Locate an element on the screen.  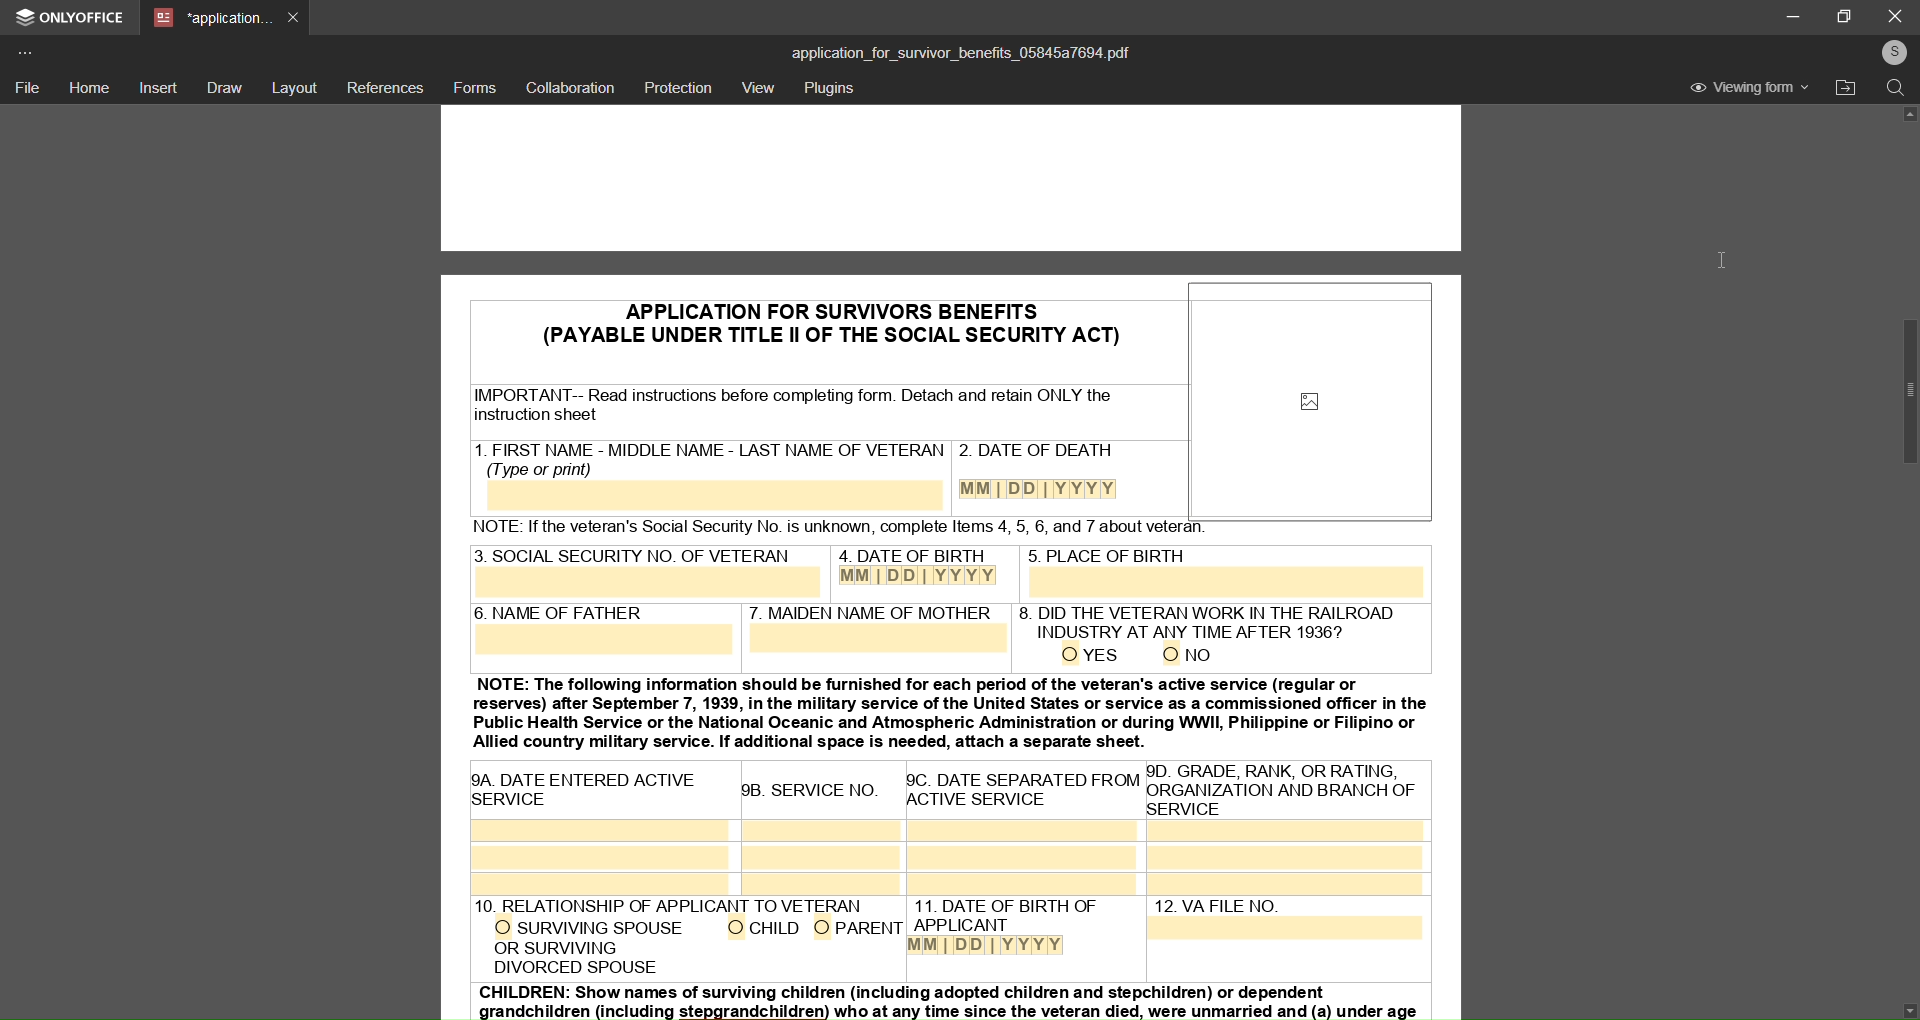
close is located at coordinates (1895, 15).